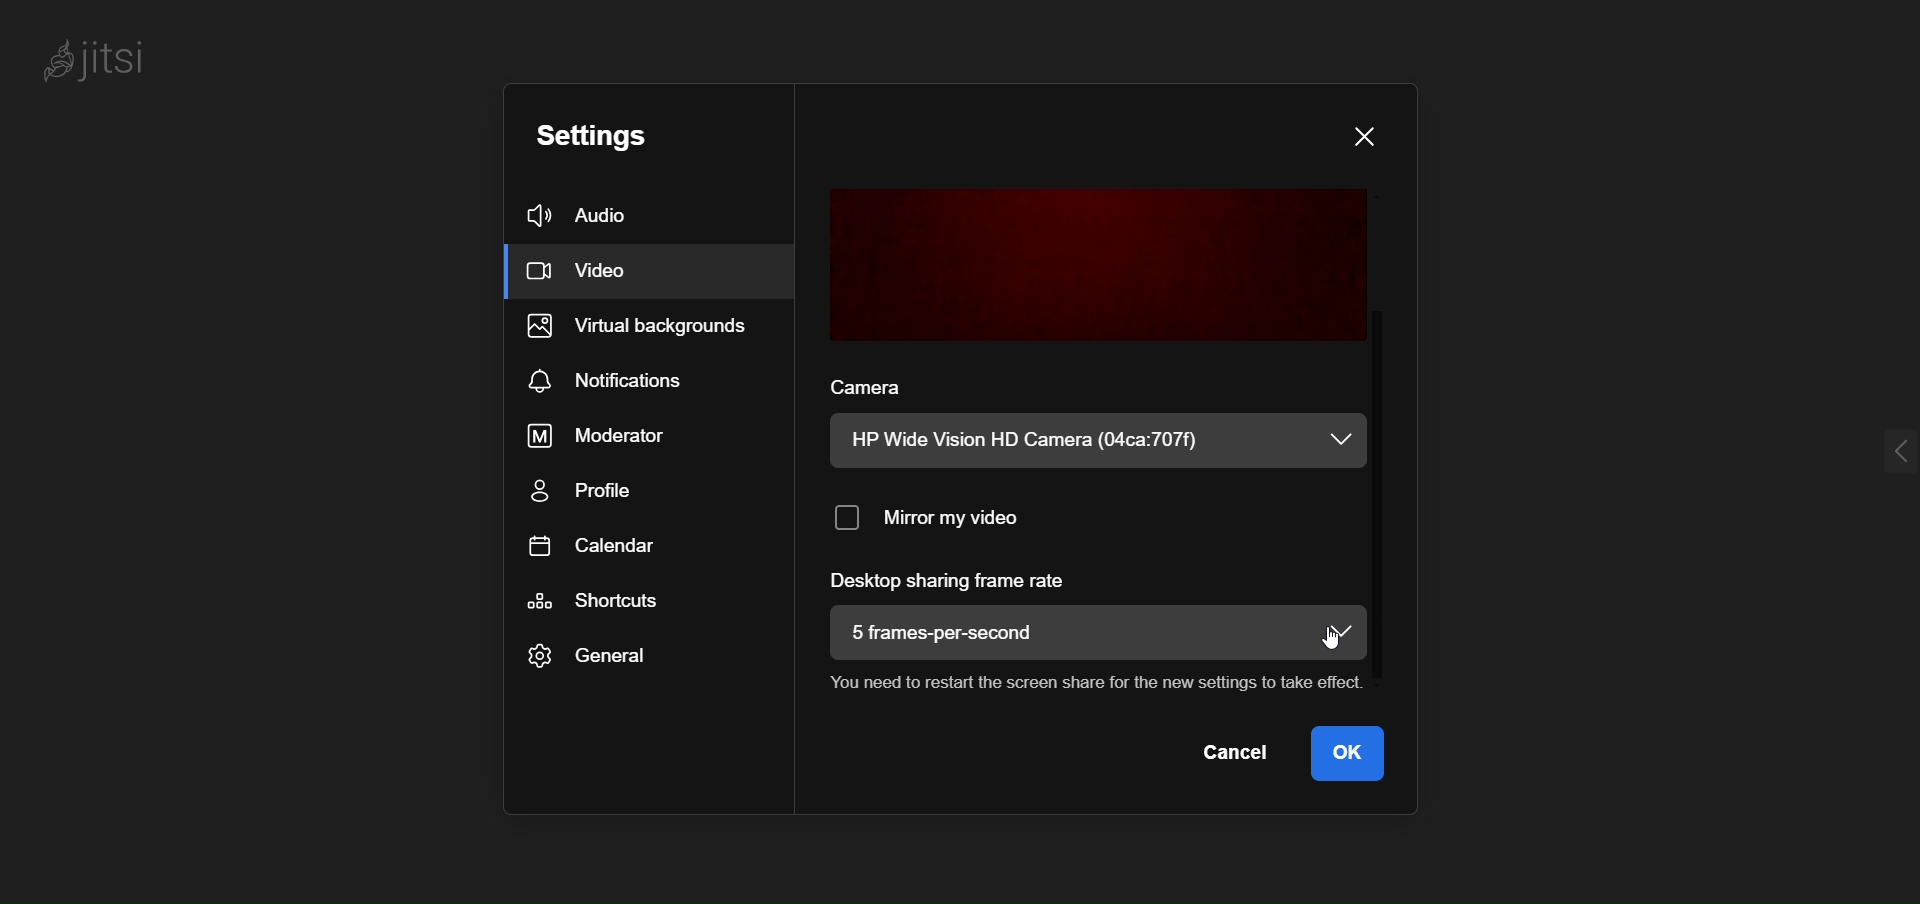 The height and width of the screenshot is (904, 1920). I want to click on 5 frames-per-second, so click(950, 632).